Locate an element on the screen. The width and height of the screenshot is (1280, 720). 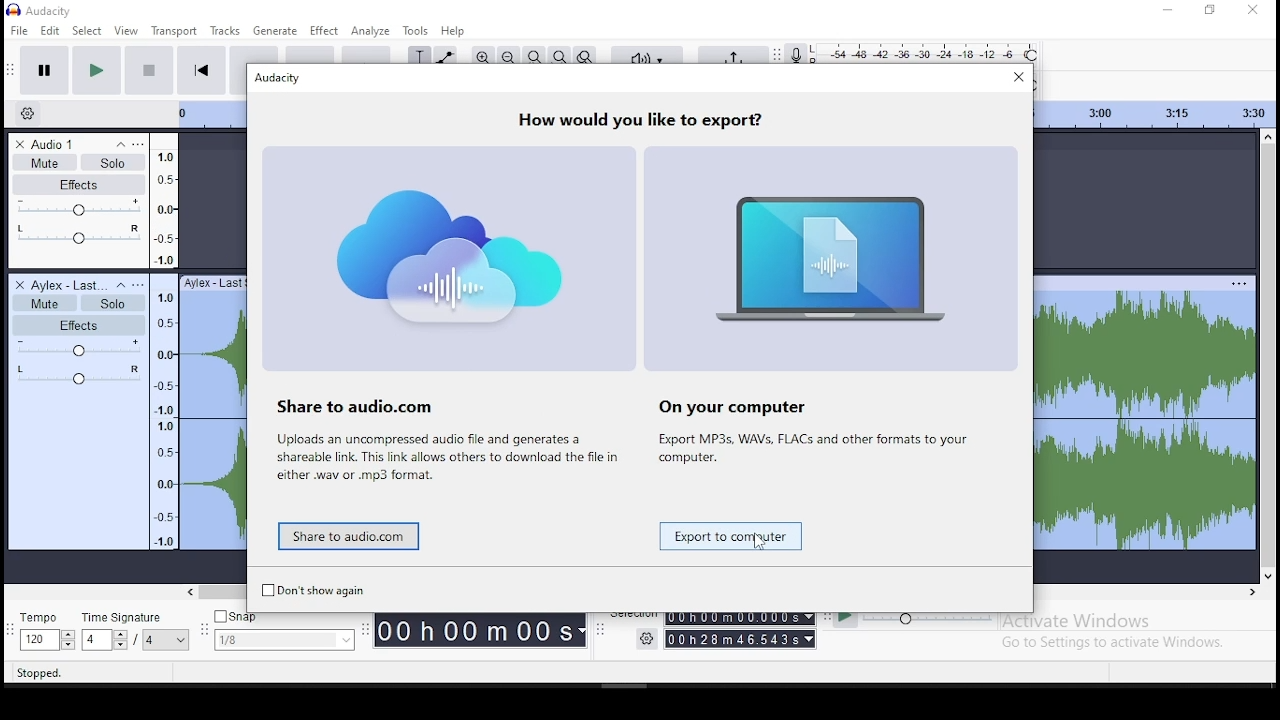
On your computer is located at coordinates (731, 408).